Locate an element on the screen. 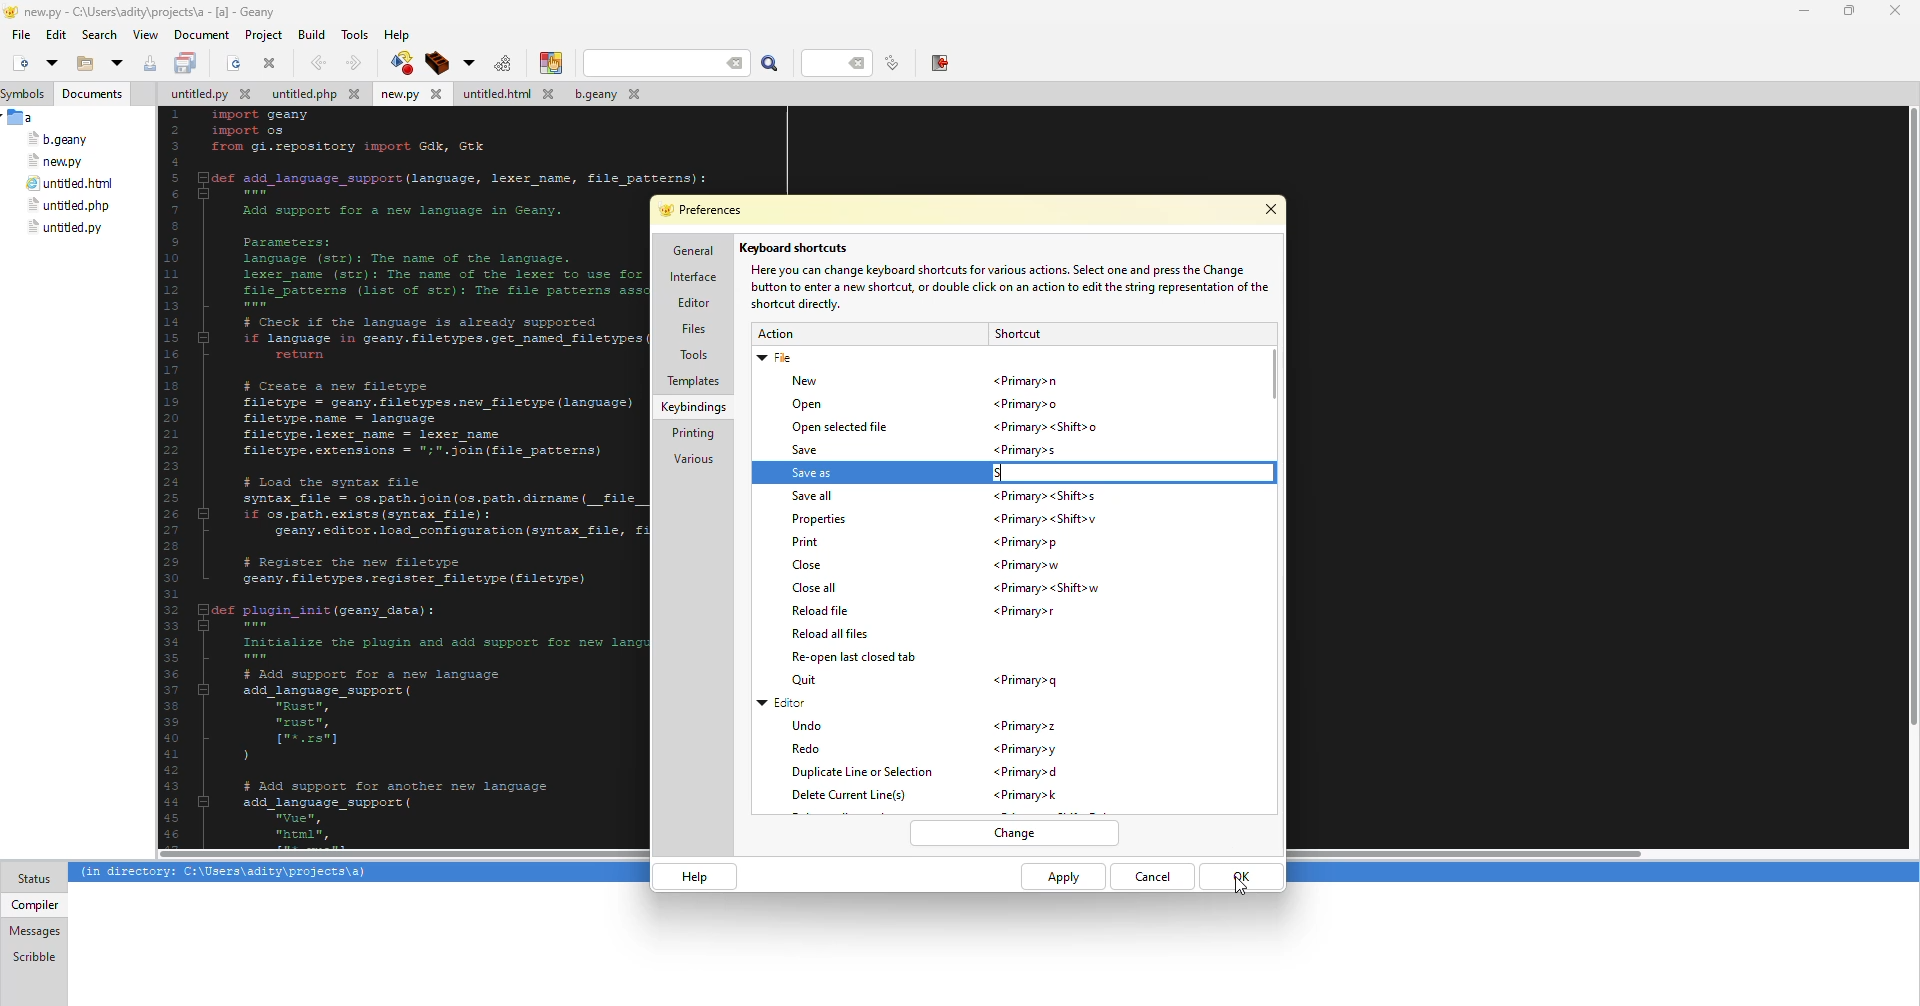  shortcut is located at coordinates (1028, 795).